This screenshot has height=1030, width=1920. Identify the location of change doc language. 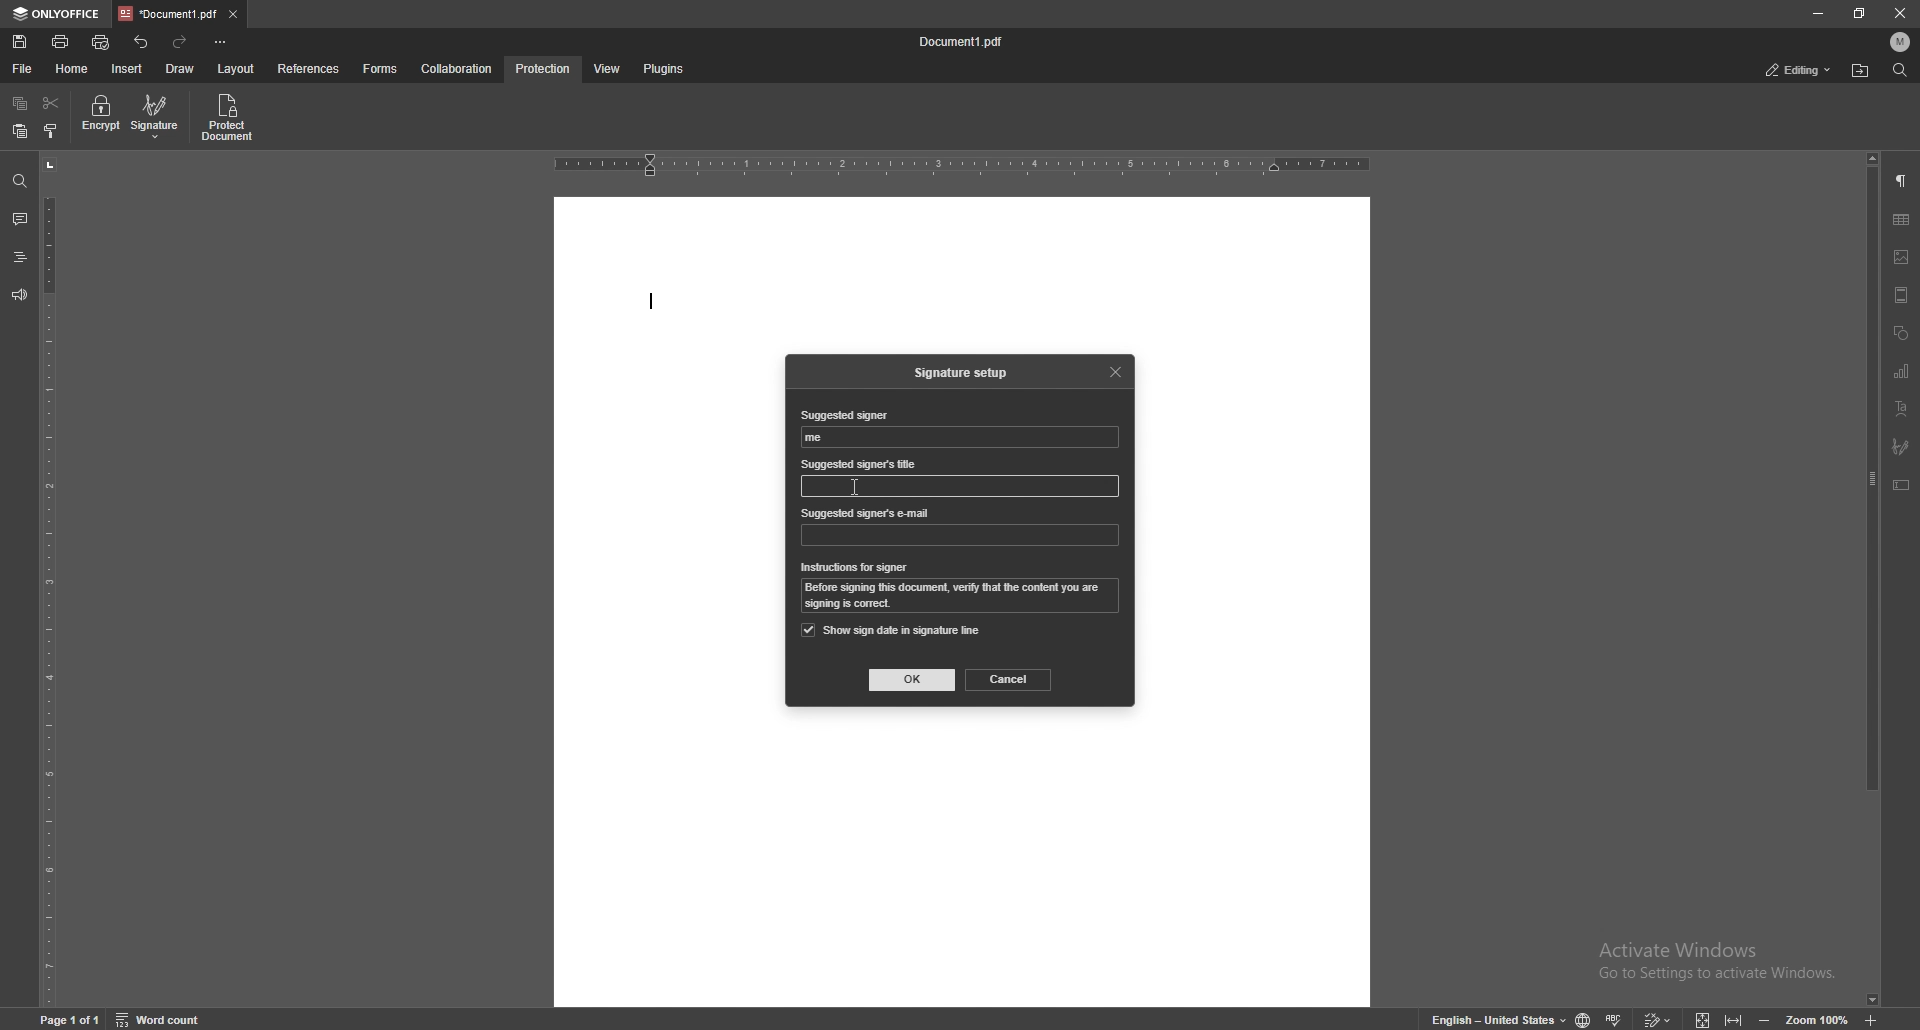
(1576, 1019).